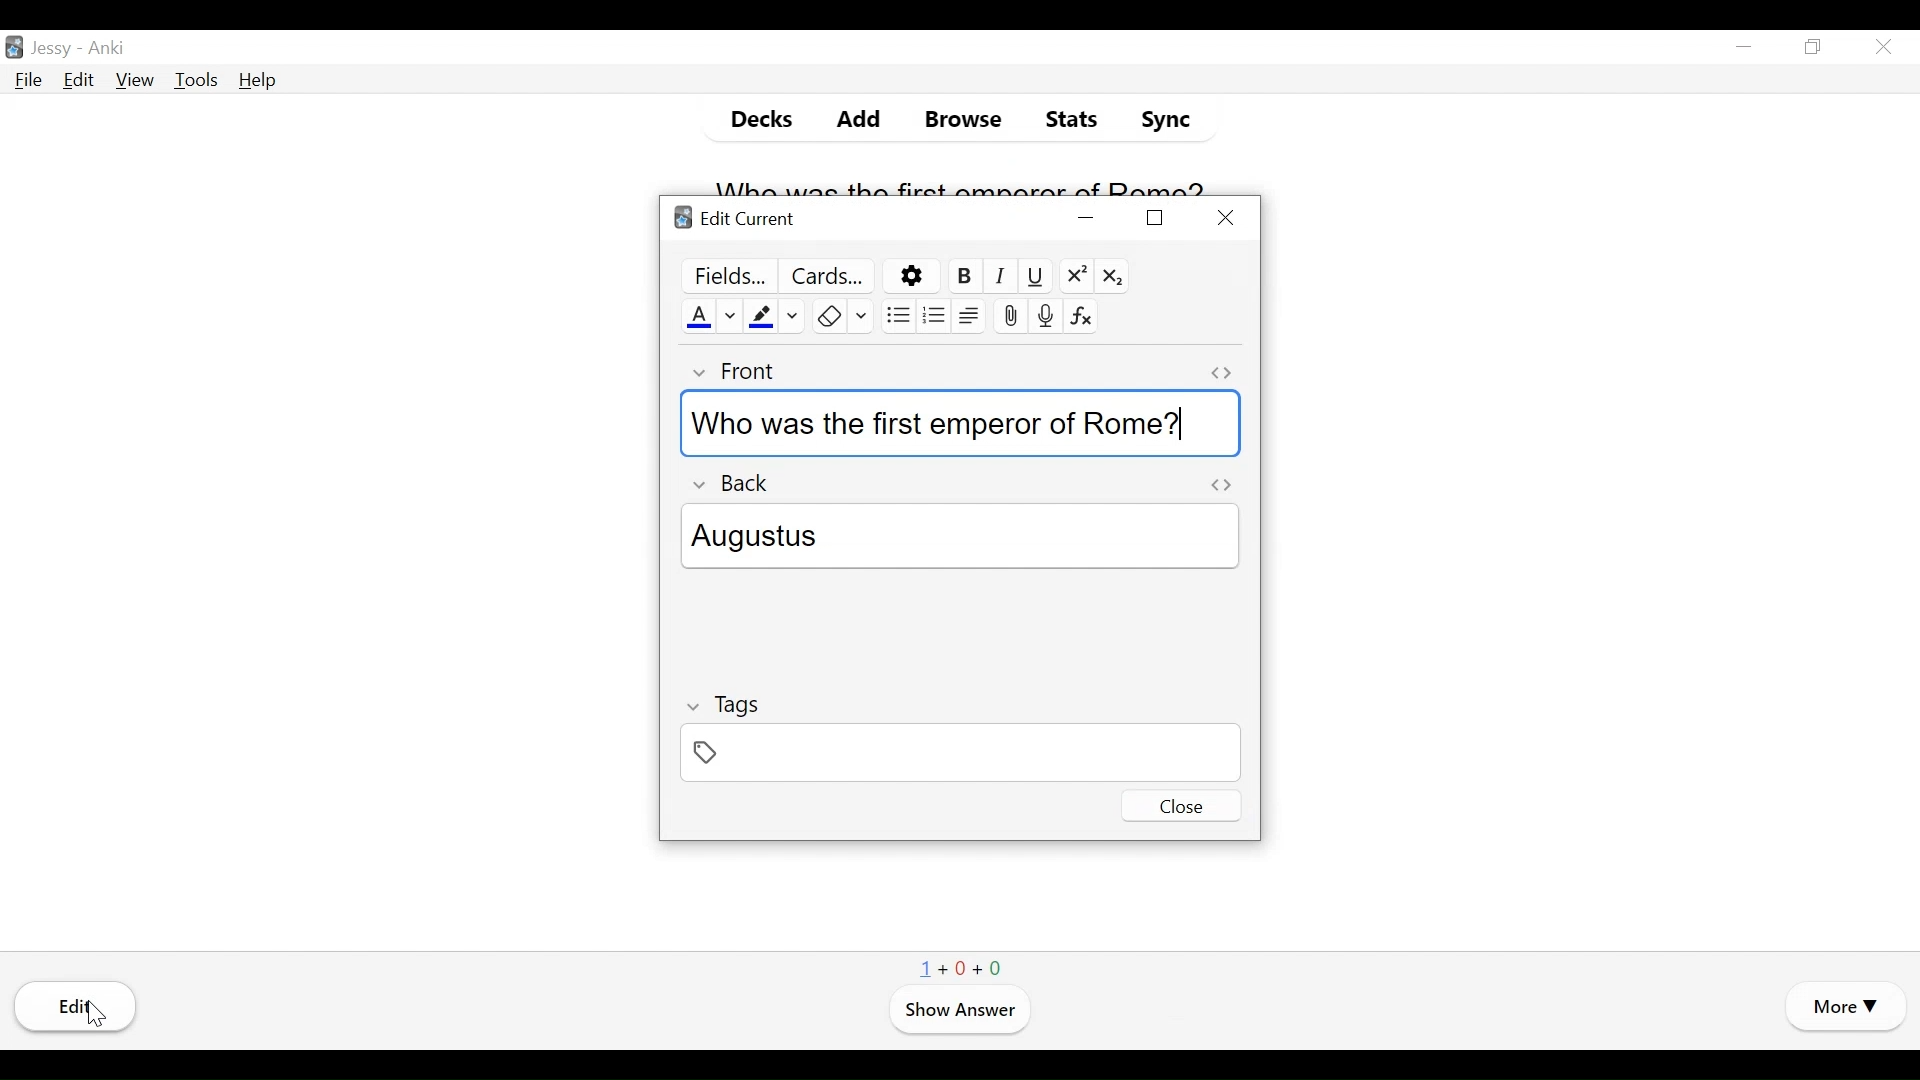 The image size is (1920, 1080). I want to click on Text Highlight color , so click(763, 315).